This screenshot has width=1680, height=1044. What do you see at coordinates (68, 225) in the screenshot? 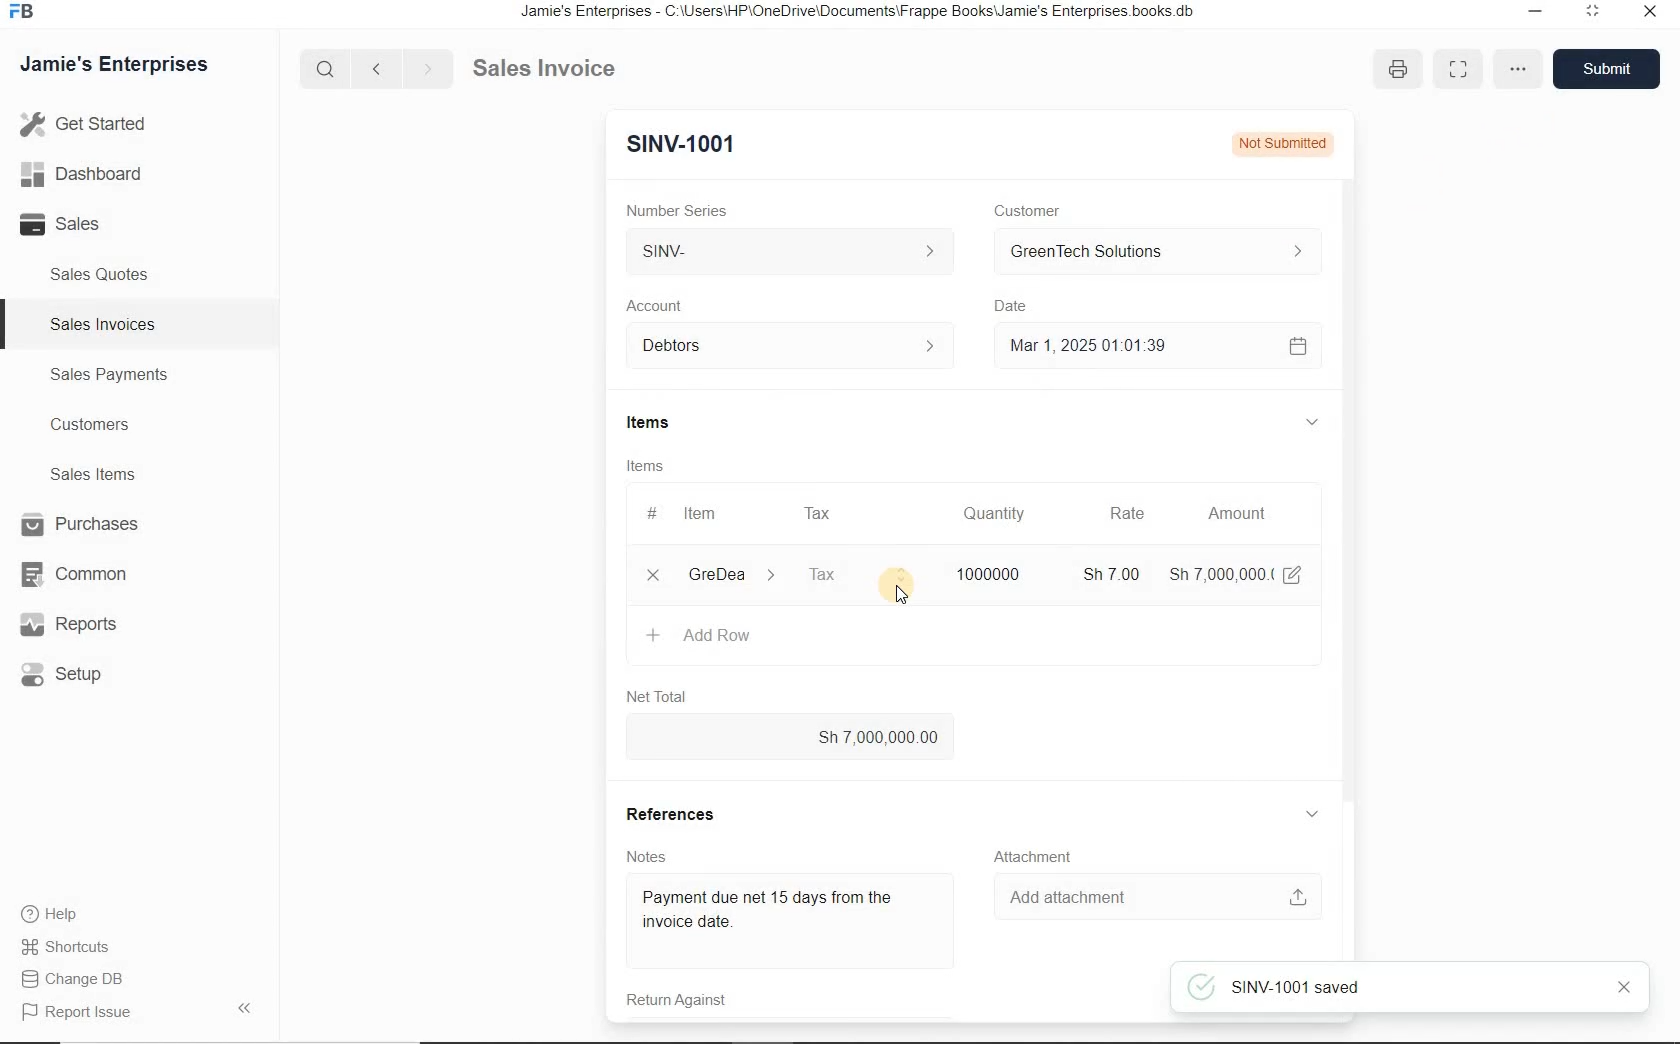
I see `Sales` at bounding box center [68, 225].